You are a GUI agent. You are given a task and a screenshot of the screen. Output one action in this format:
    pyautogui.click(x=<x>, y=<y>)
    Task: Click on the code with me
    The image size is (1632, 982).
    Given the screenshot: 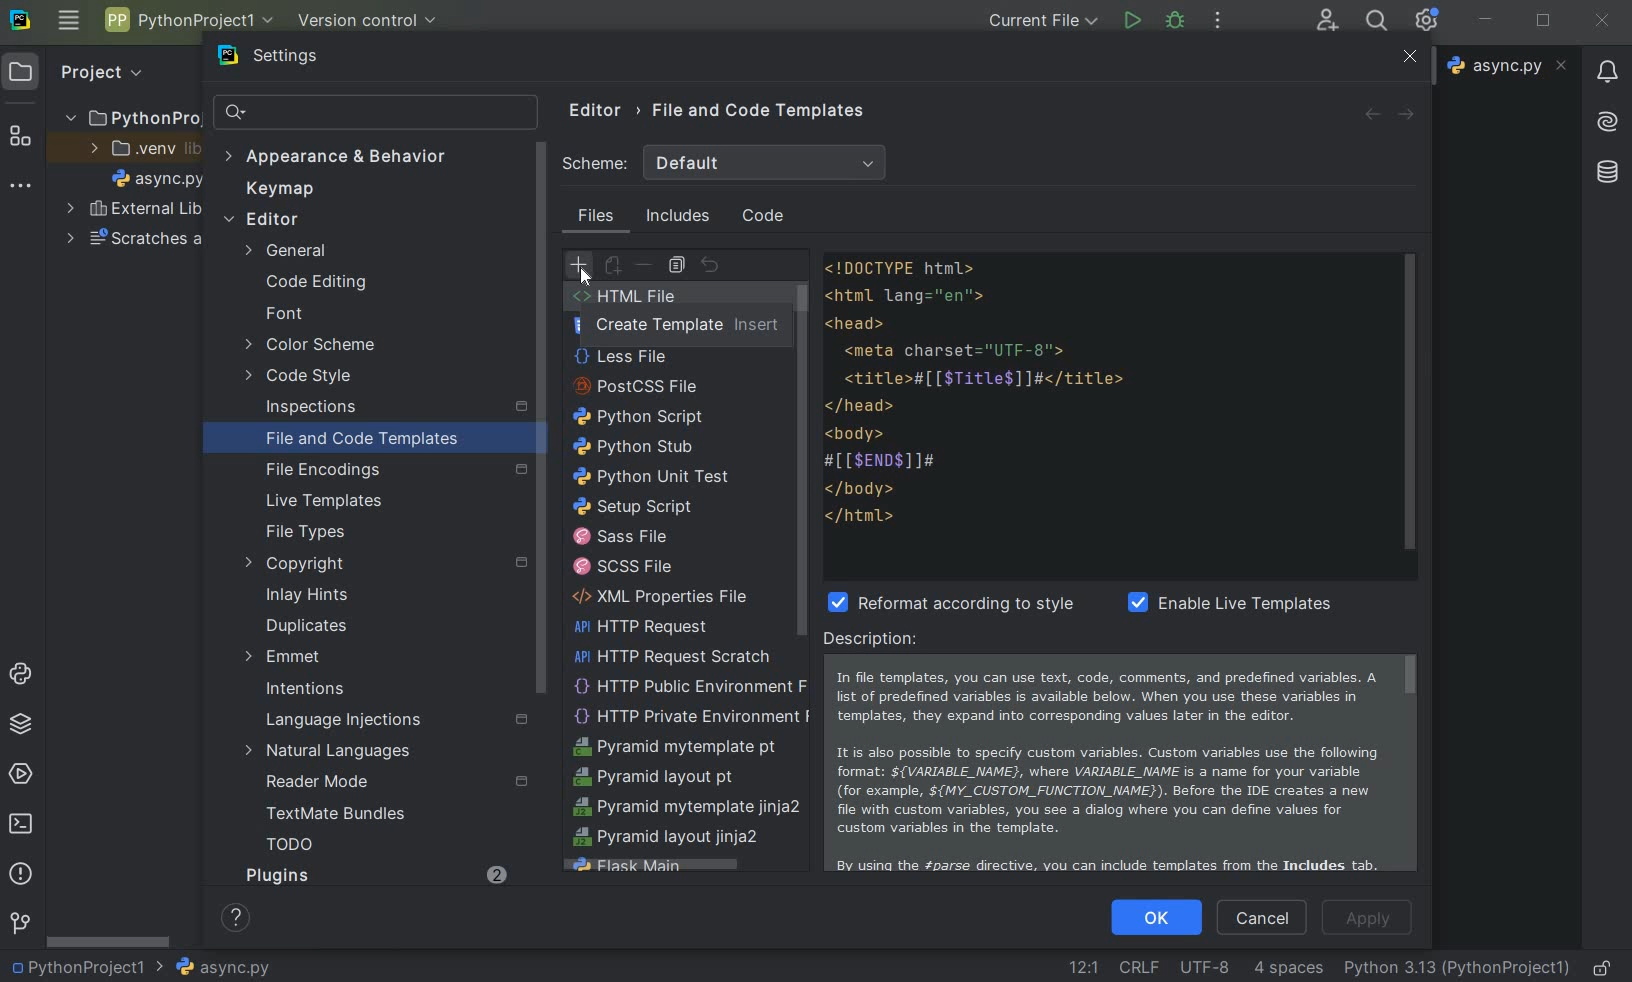 What is the action you would take?
    pyautogui.click(x=1327, y=22)
    